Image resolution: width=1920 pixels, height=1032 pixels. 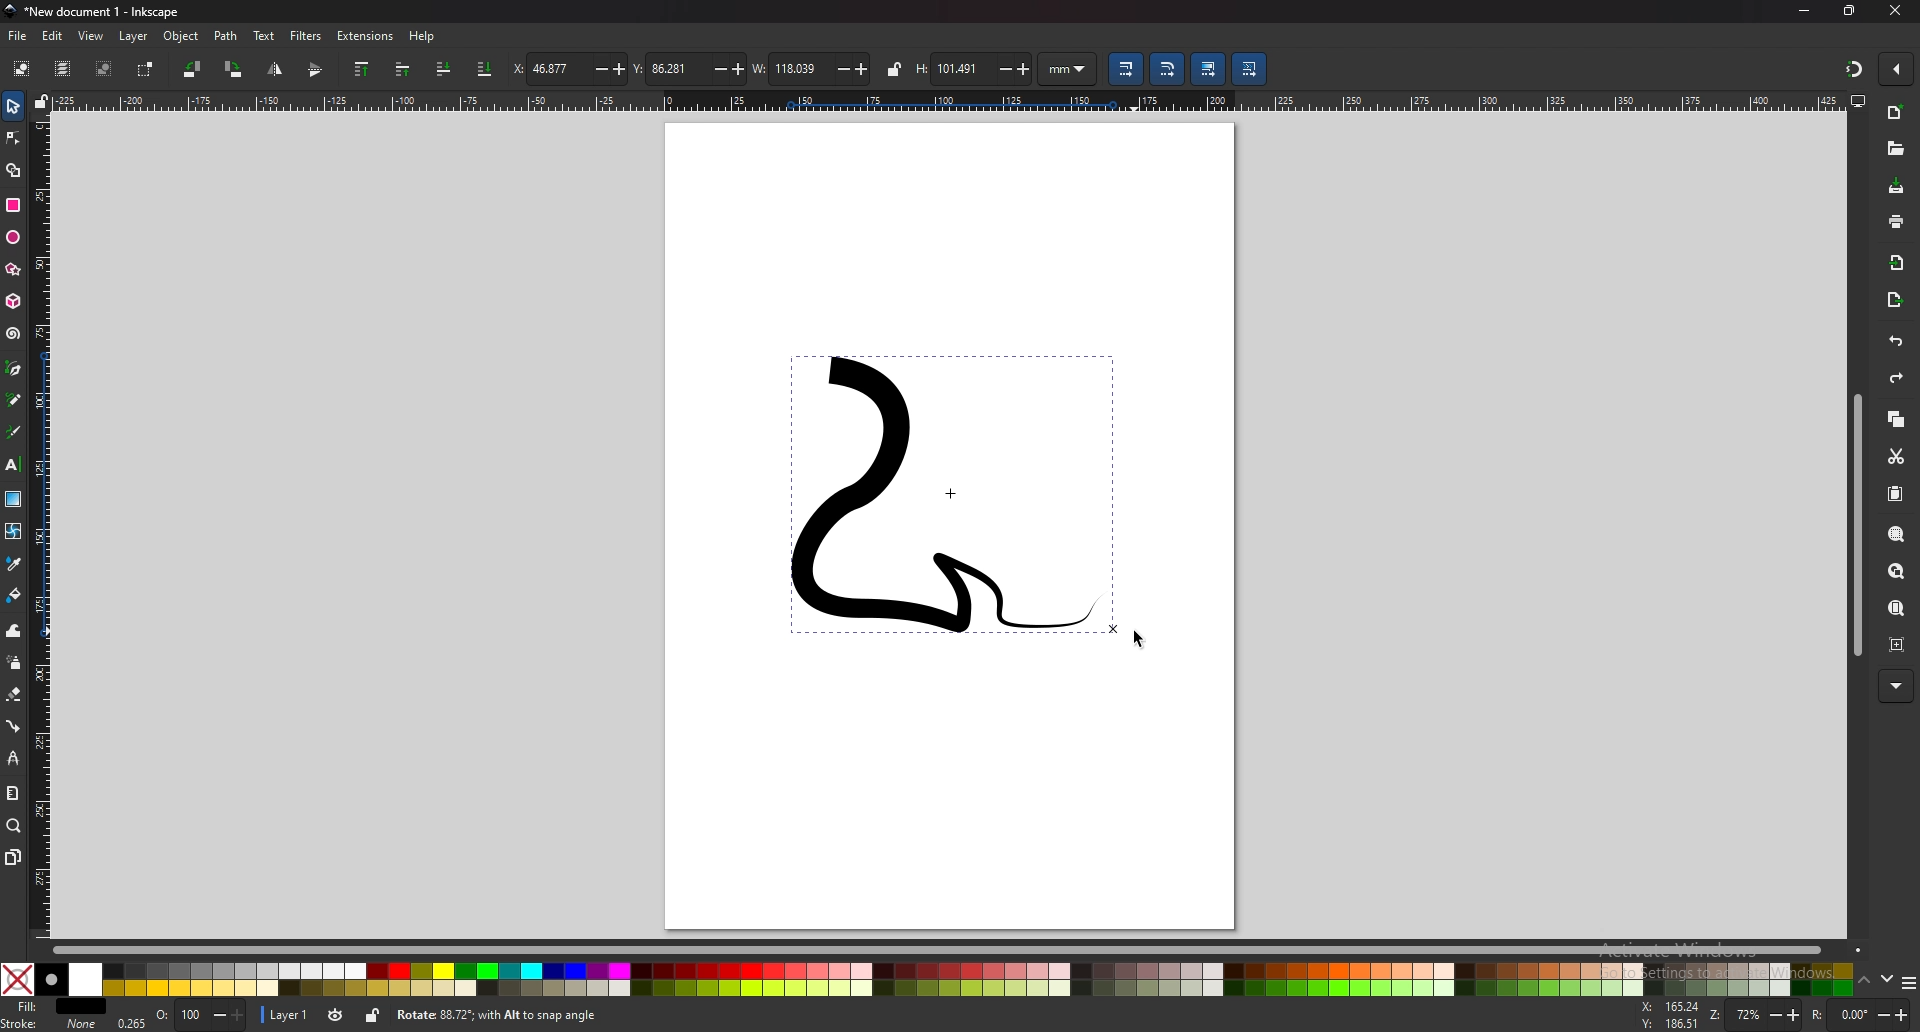 What do you see at coordinates (810, 69) in the screenshot?
I see `width` at bounding box center [810, 69].